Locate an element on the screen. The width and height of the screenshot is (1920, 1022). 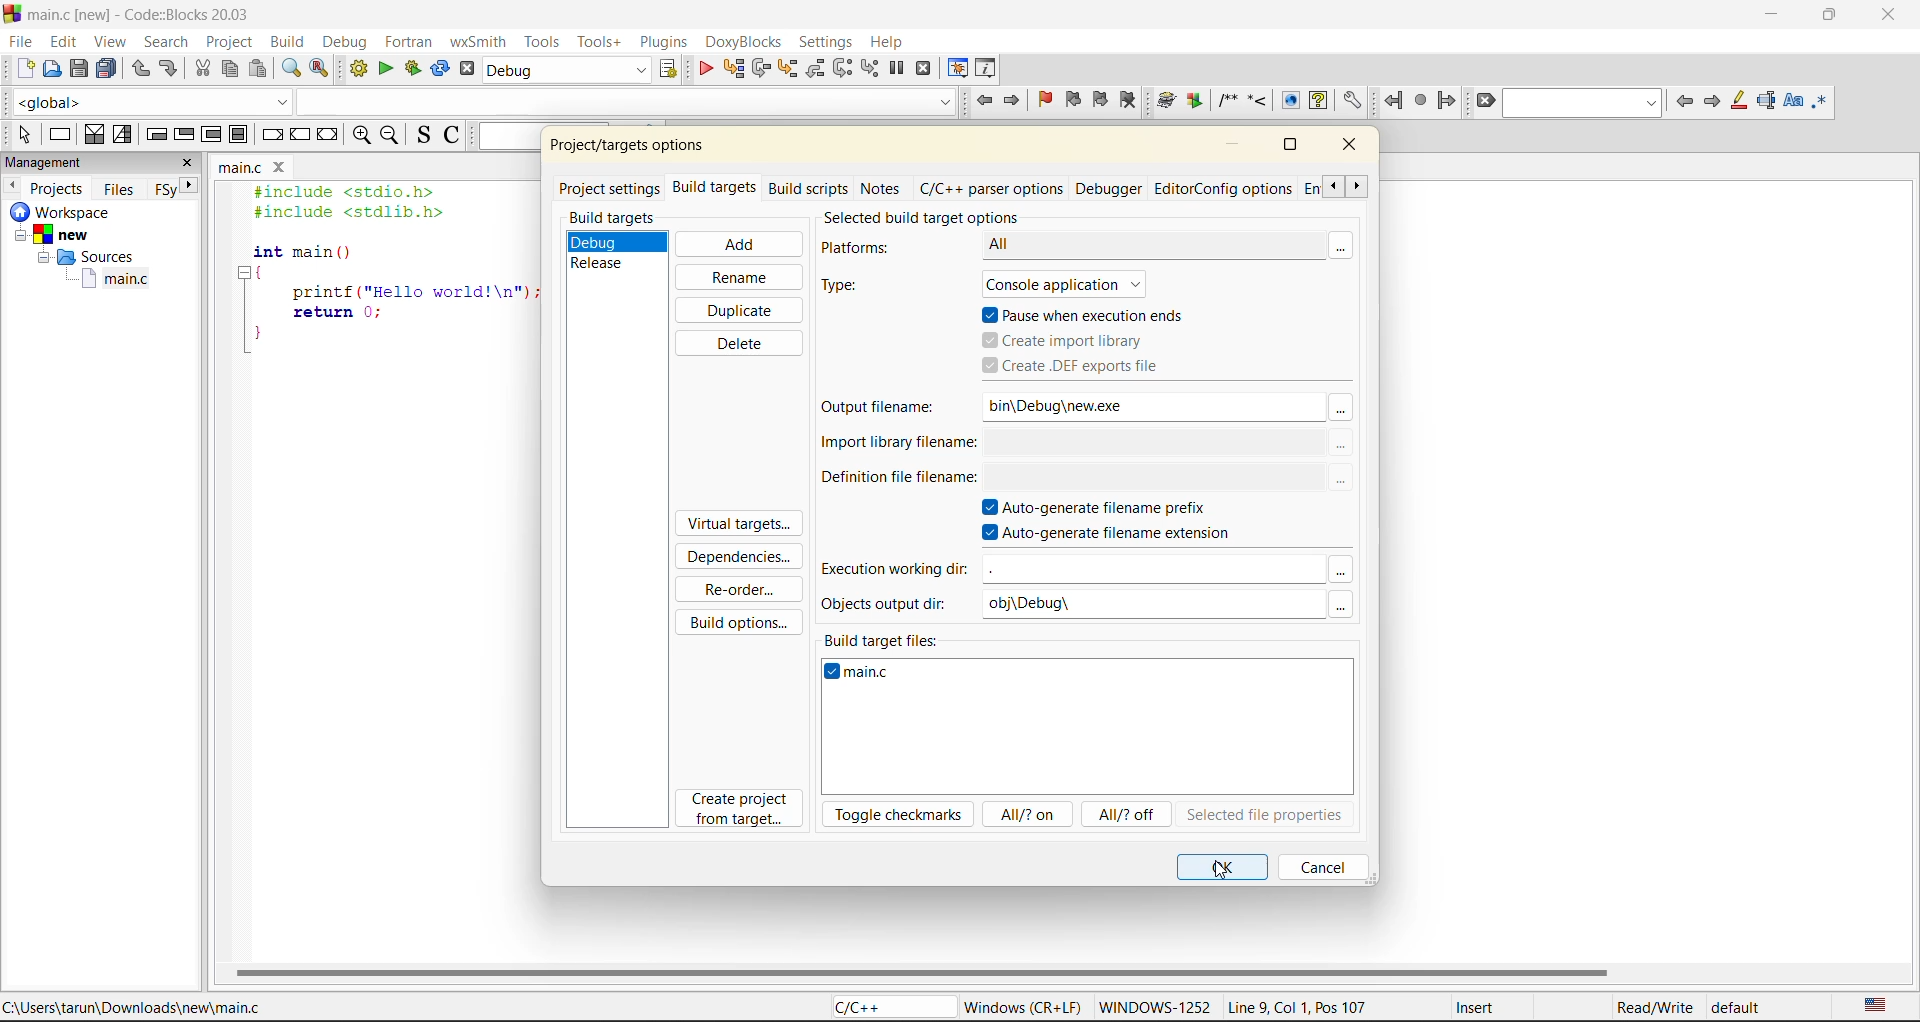
view is located at coordinates (108, 42).